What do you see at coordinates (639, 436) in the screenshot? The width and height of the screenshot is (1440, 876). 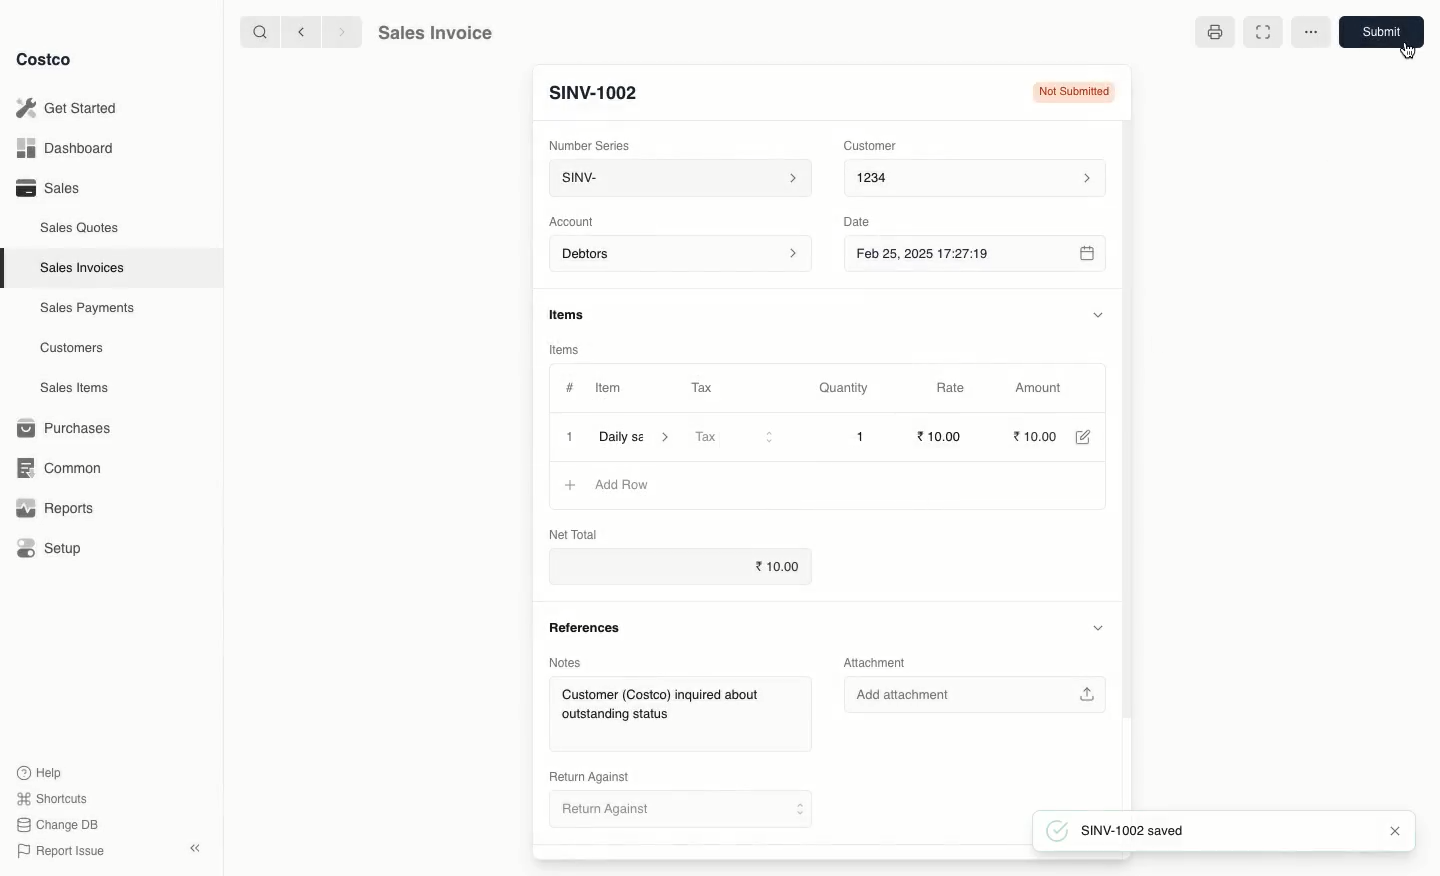 I see `Daily sa` at bounding box center [639, 436].